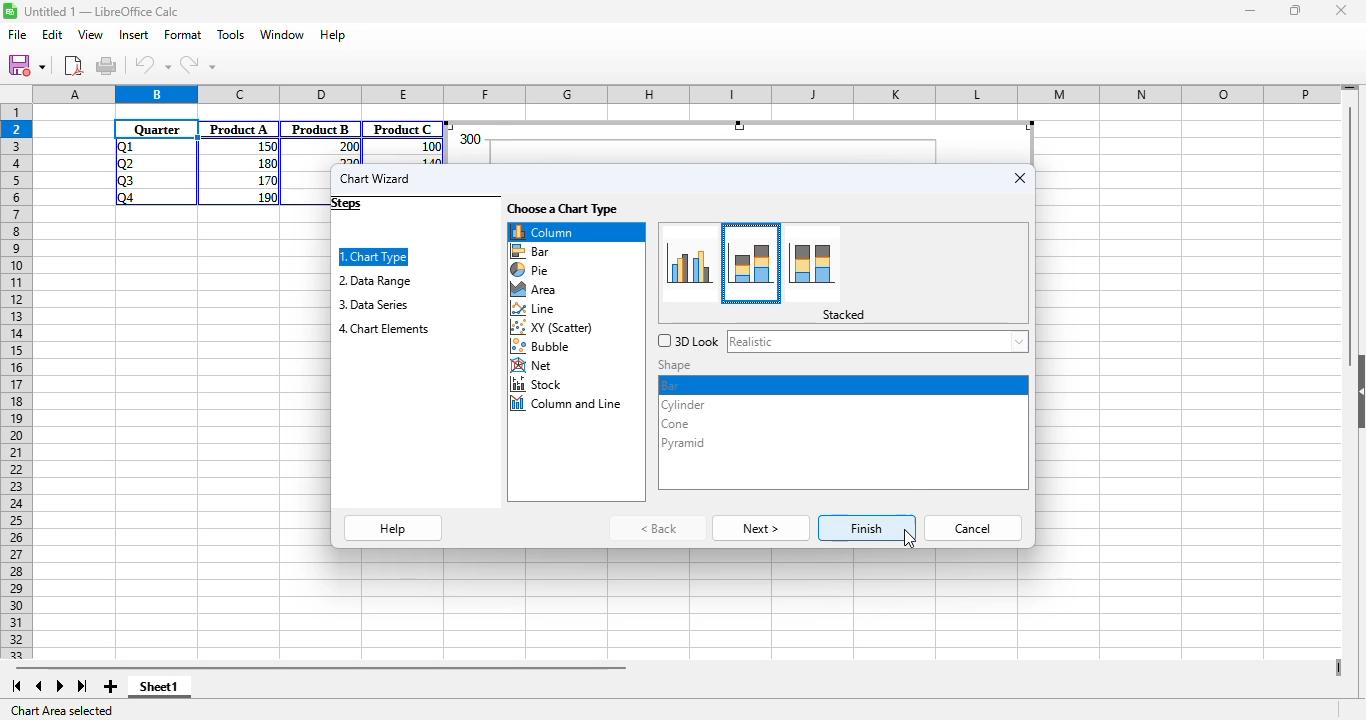 This screenshot has width=1366, height=720. I want to click on XY(scatter), so click(554, 329).